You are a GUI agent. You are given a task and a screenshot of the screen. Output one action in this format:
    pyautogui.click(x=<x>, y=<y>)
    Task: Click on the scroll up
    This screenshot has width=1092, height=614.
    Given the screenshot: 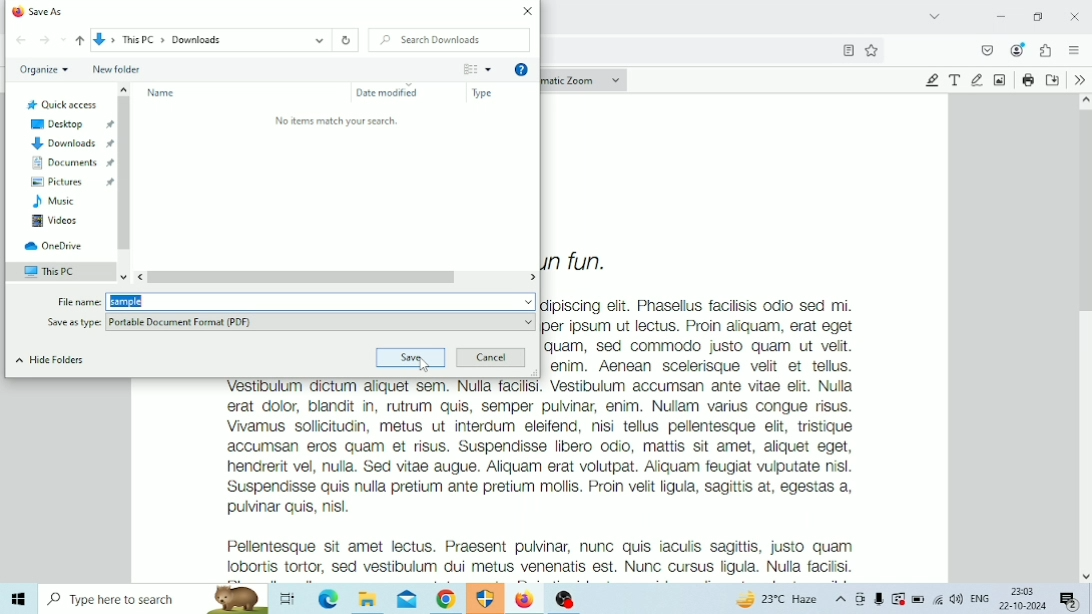 What is the action you would take?
    pyautogui.click(x=123, y=89)
    